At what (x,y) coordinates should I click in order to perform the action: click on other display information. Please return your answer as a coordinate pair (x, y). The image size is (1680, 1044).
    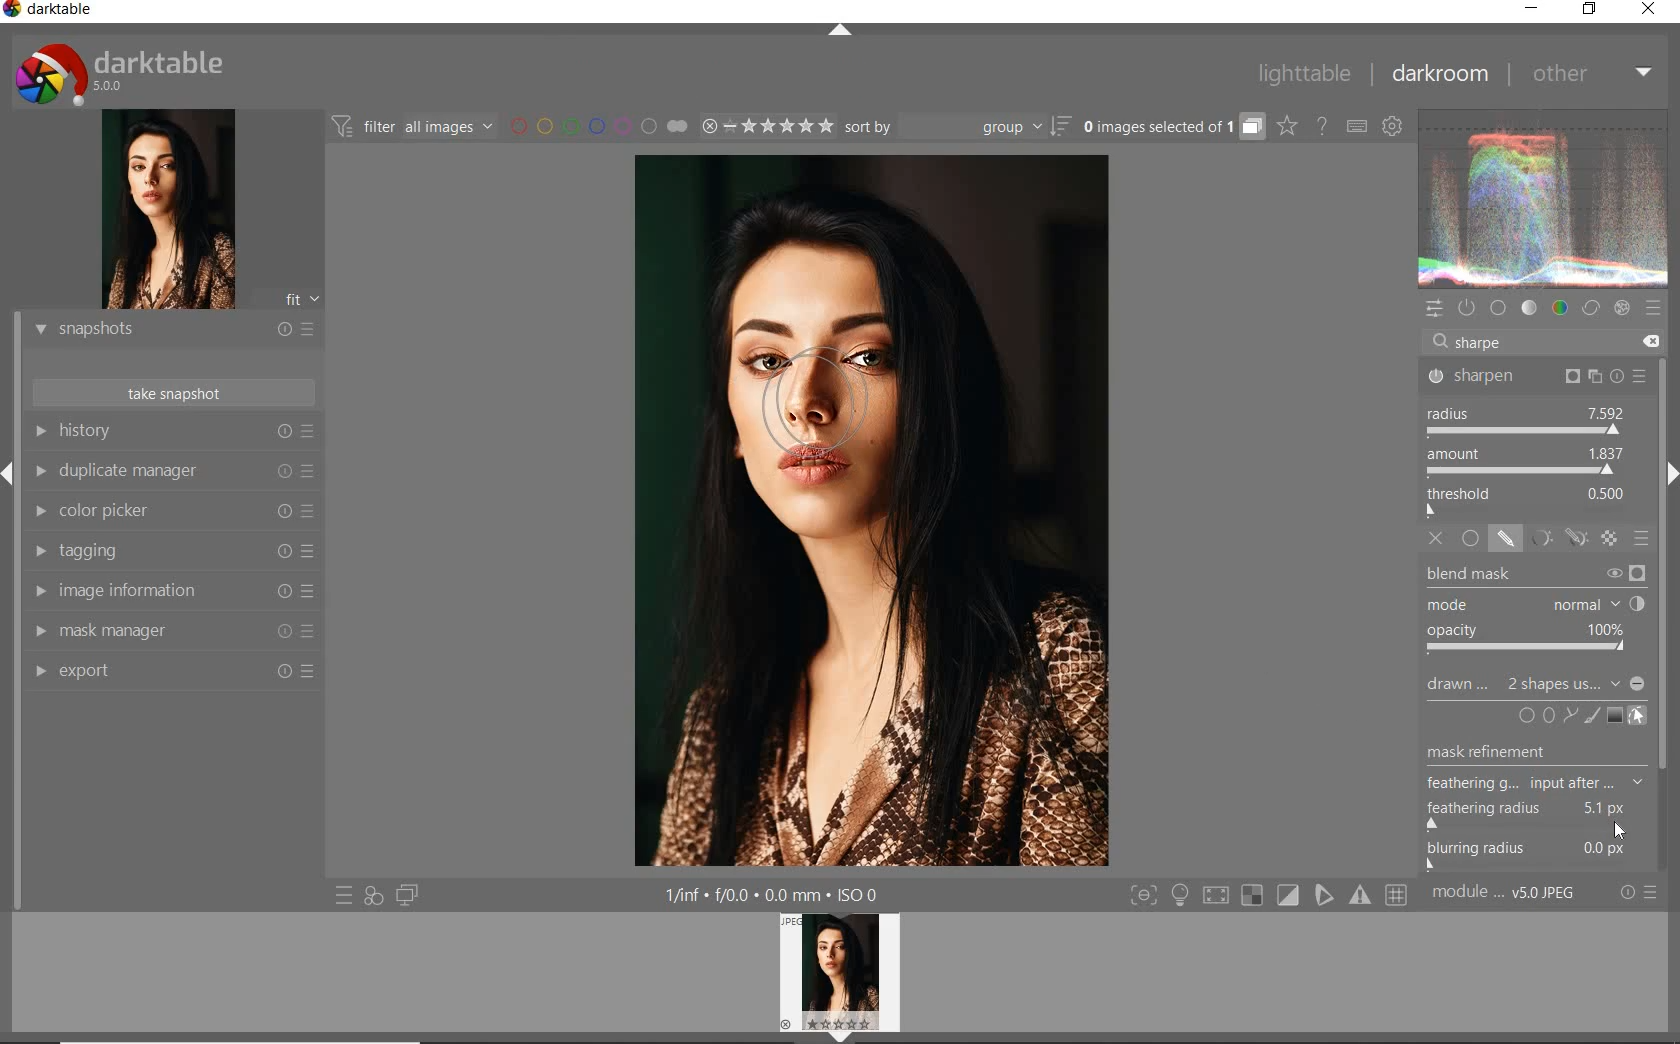
    Looking at the image, I should click on (777, 896).